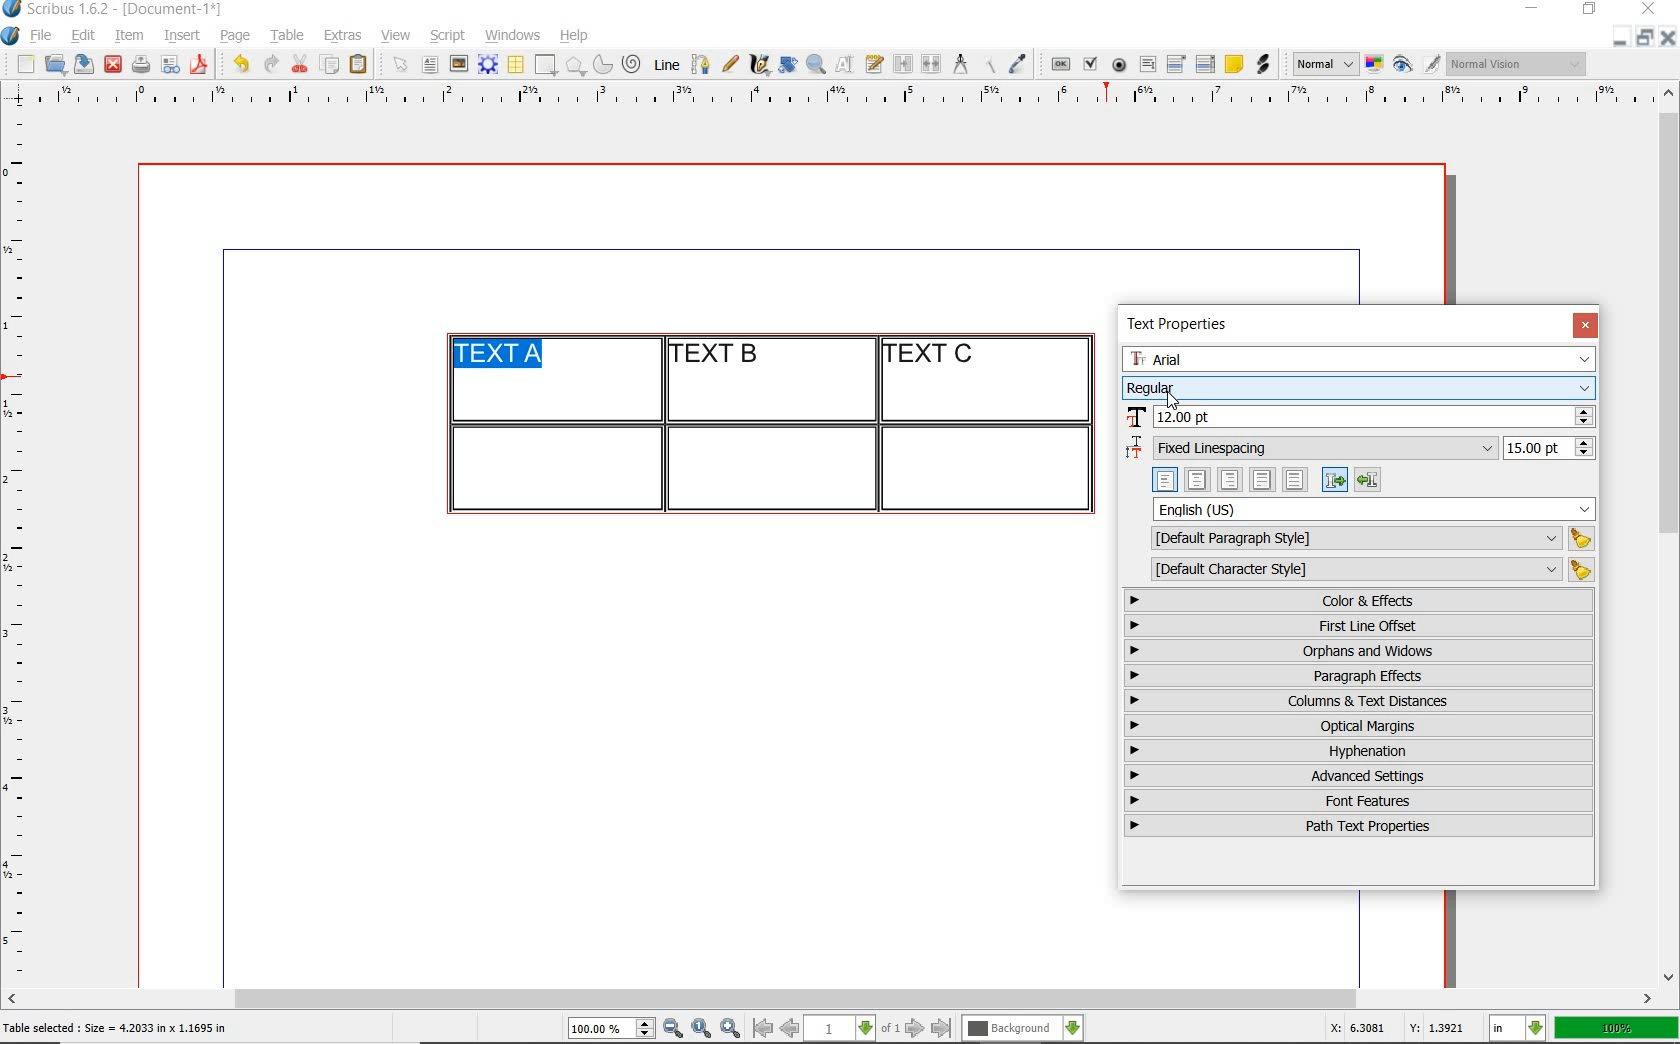 The image size is (1680, 1044). What do you see at coordinates (1534, 10) in the screenshot?
I see `minimize` at bounding box center [1534, 10].